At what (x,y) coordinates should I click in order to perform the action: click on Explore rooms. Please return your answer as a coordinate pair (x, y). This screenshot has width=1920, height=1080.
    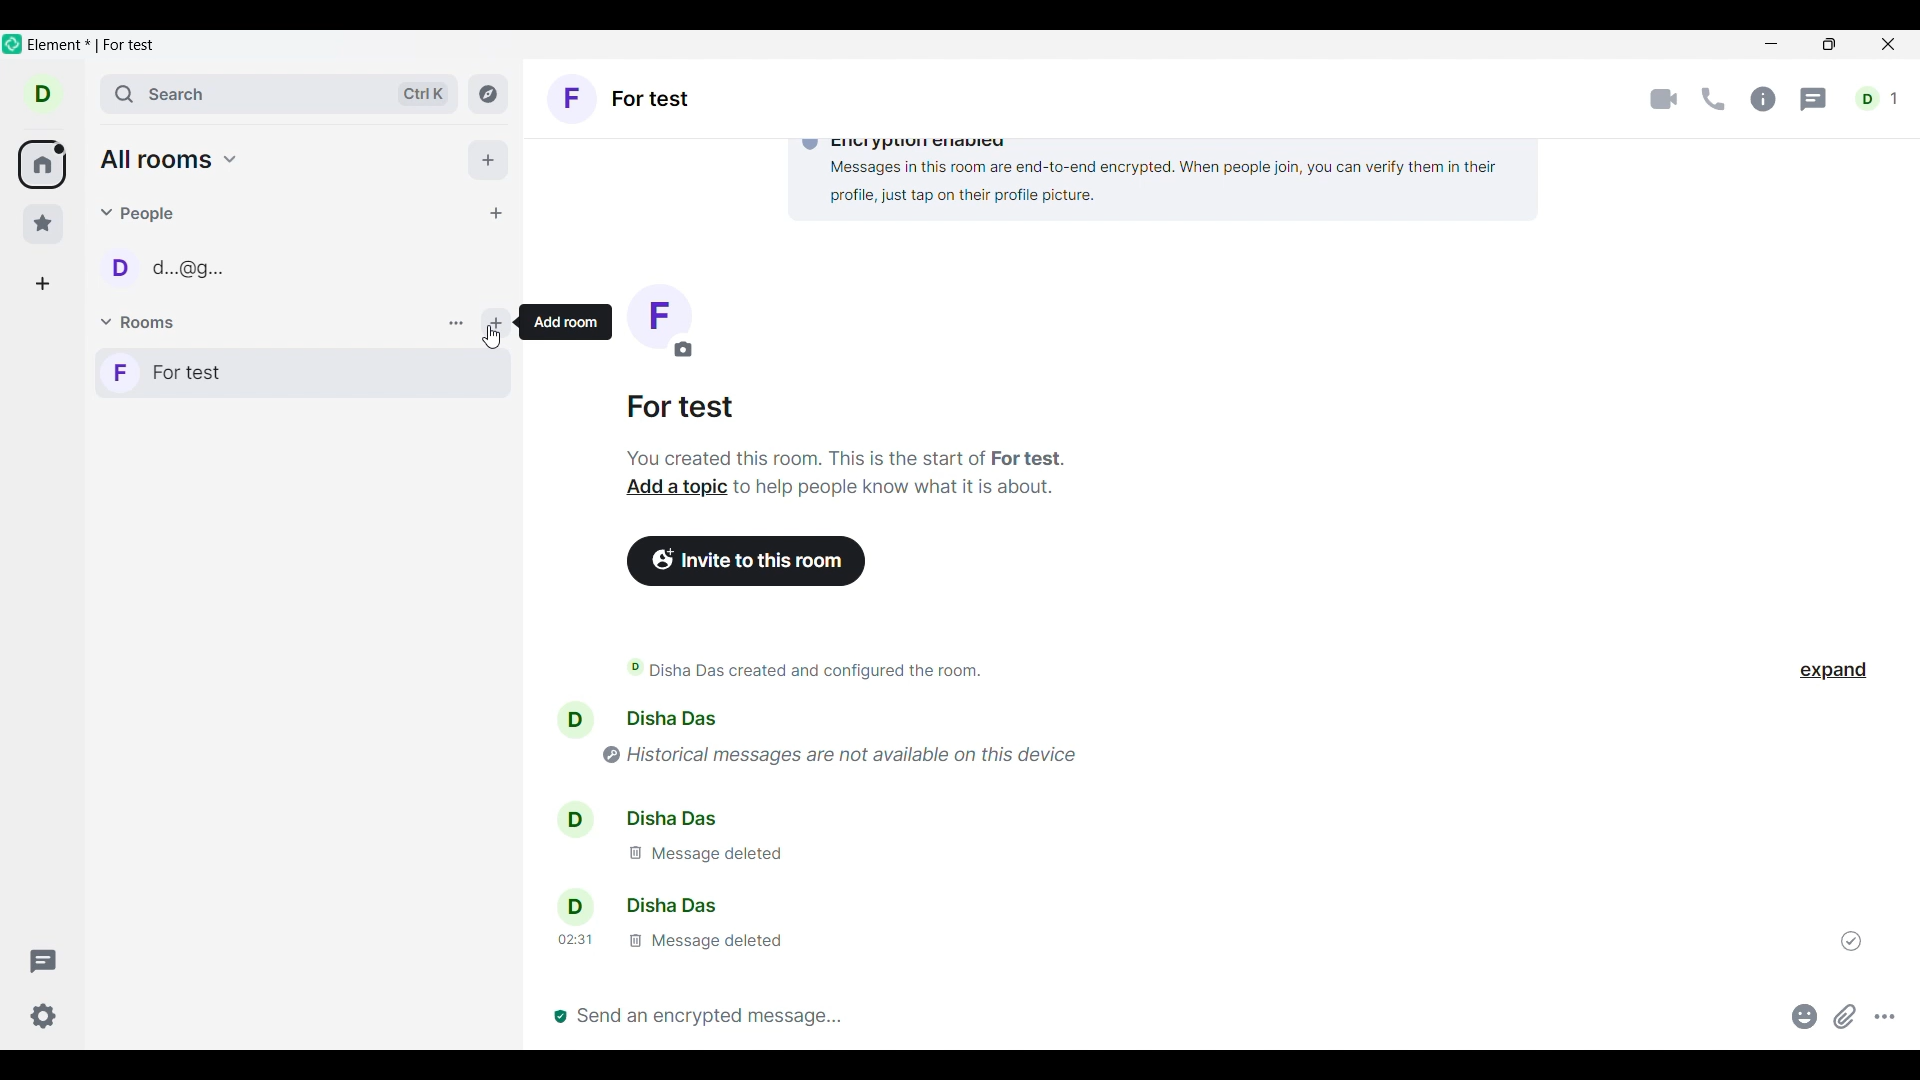
    Looking at the image, I should click on (488, 94).